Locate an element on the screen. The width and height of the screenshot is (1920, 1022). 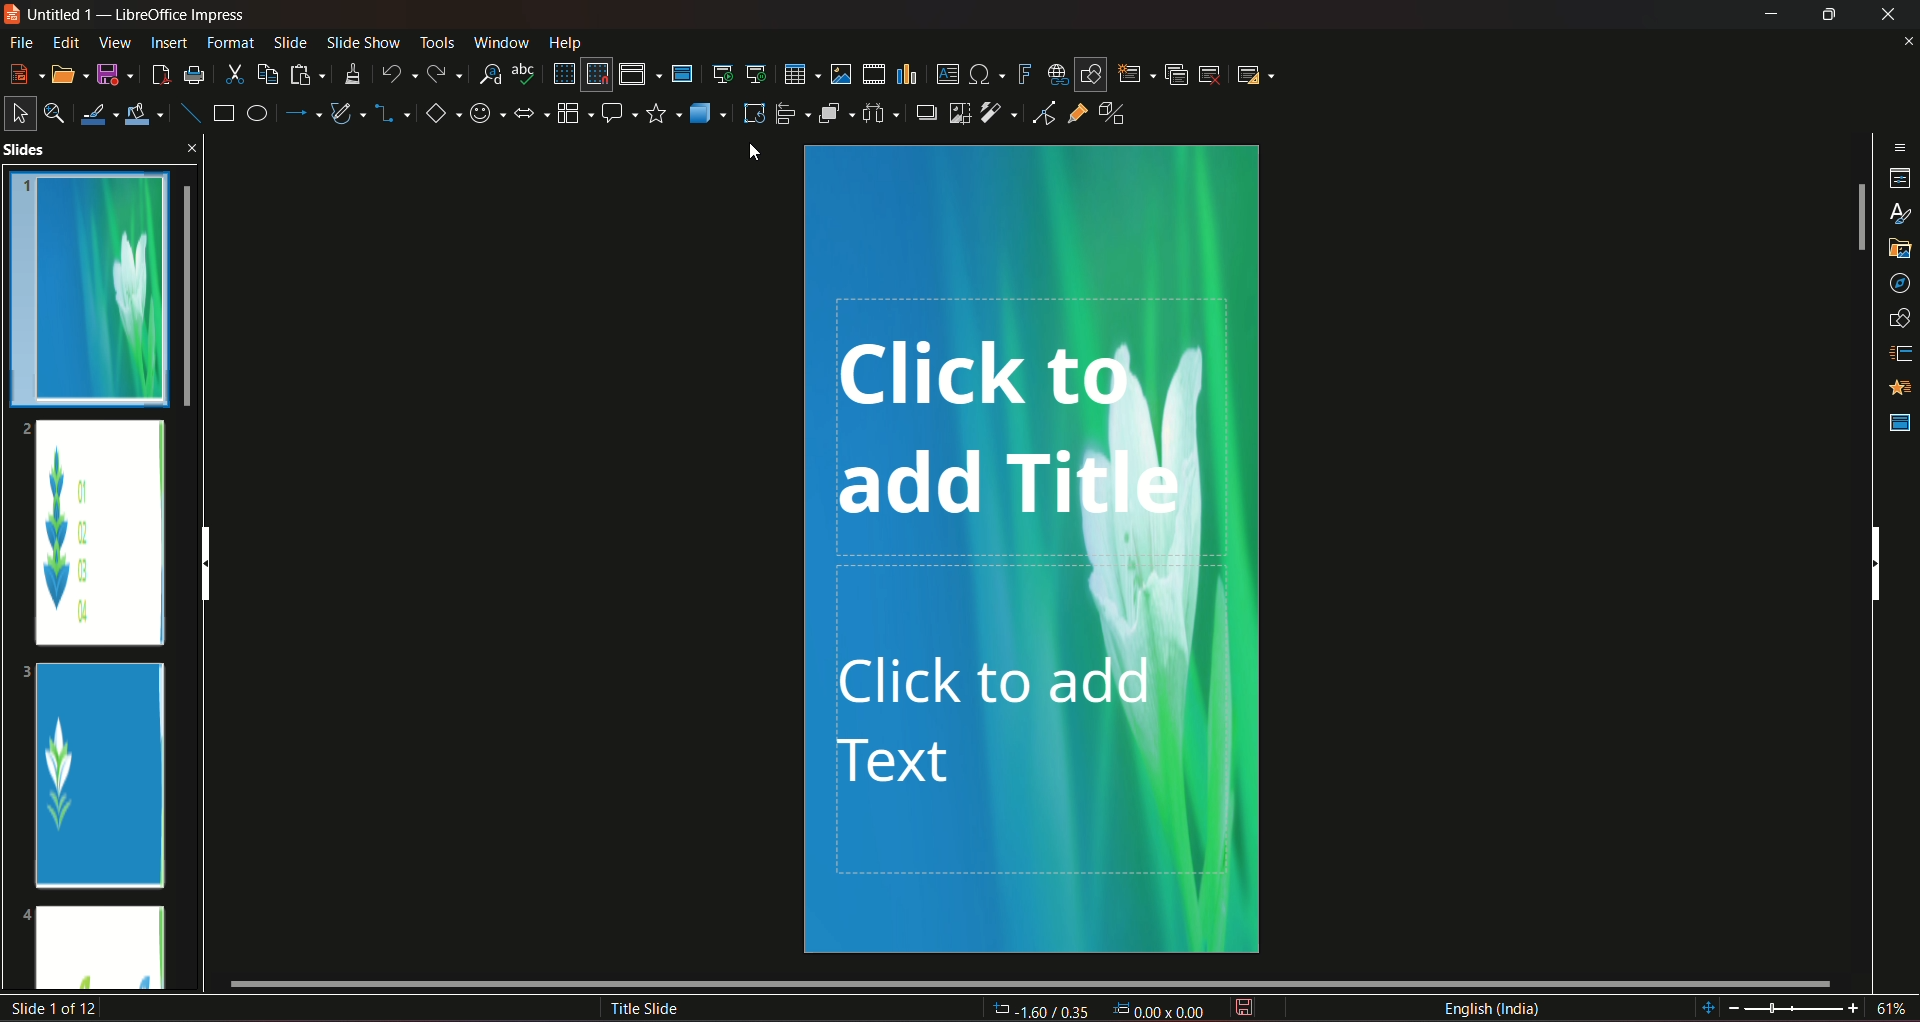
connectors is located at coordinates (393, 114).